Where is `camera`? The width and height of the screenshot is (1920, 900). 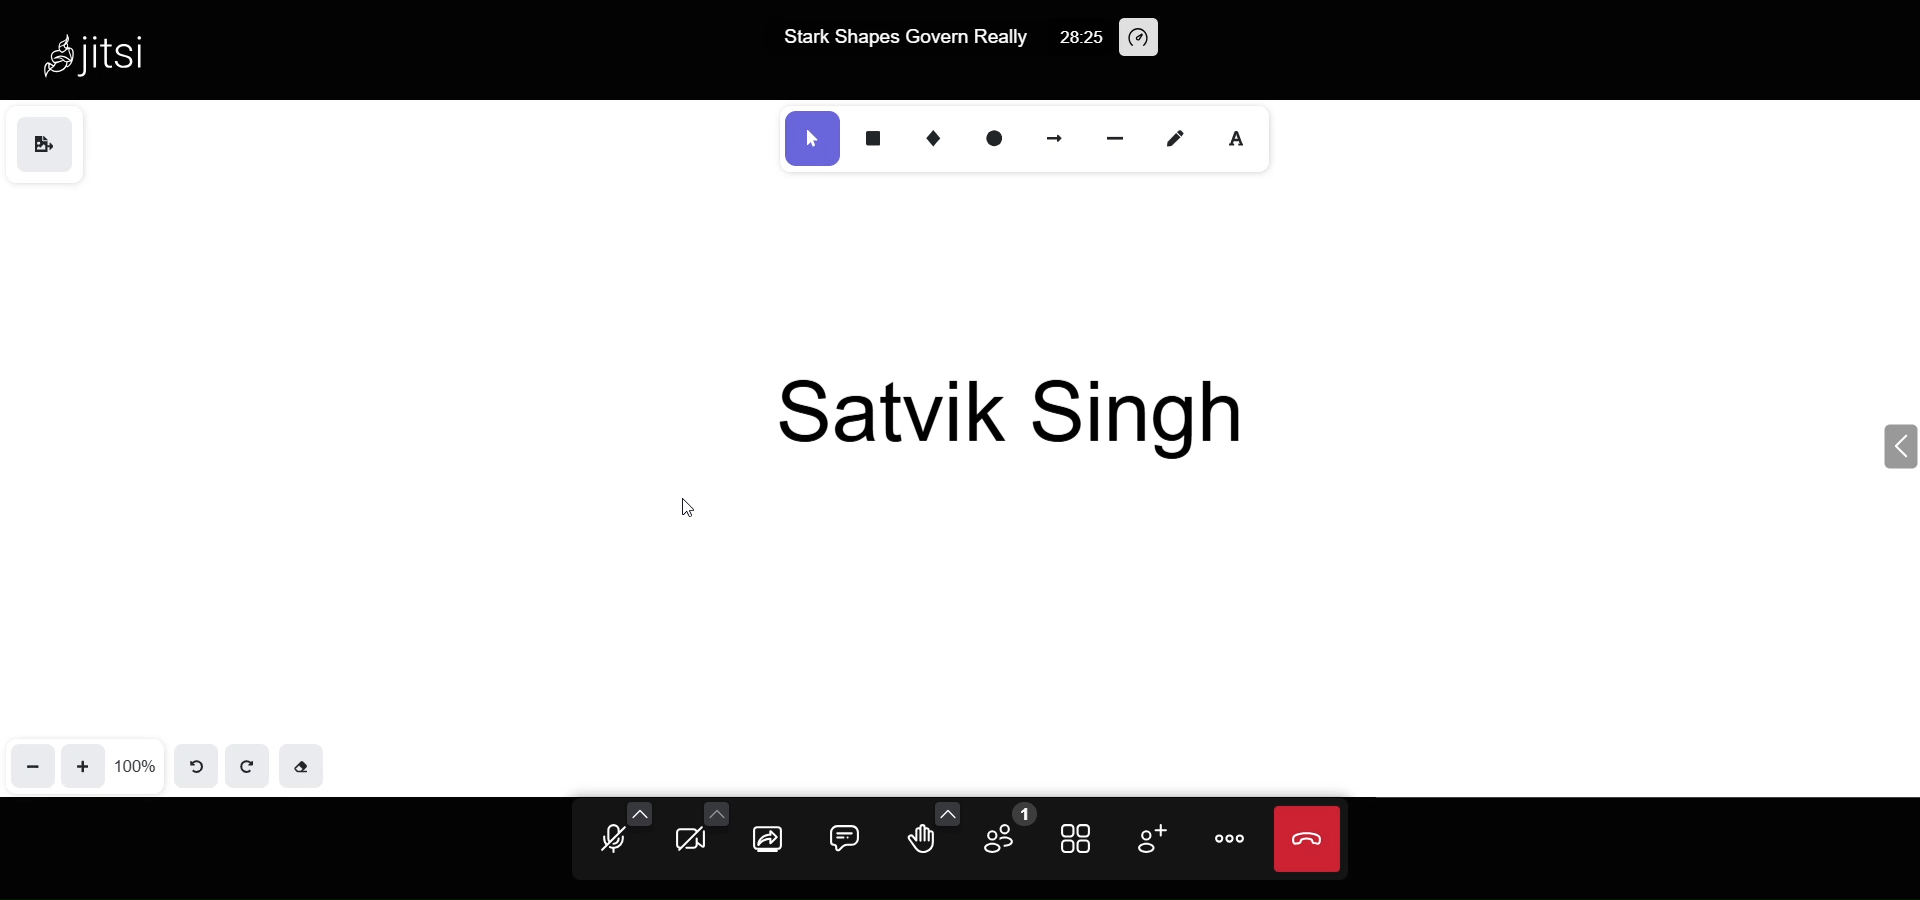 camera is located at coordinates (692, 841).